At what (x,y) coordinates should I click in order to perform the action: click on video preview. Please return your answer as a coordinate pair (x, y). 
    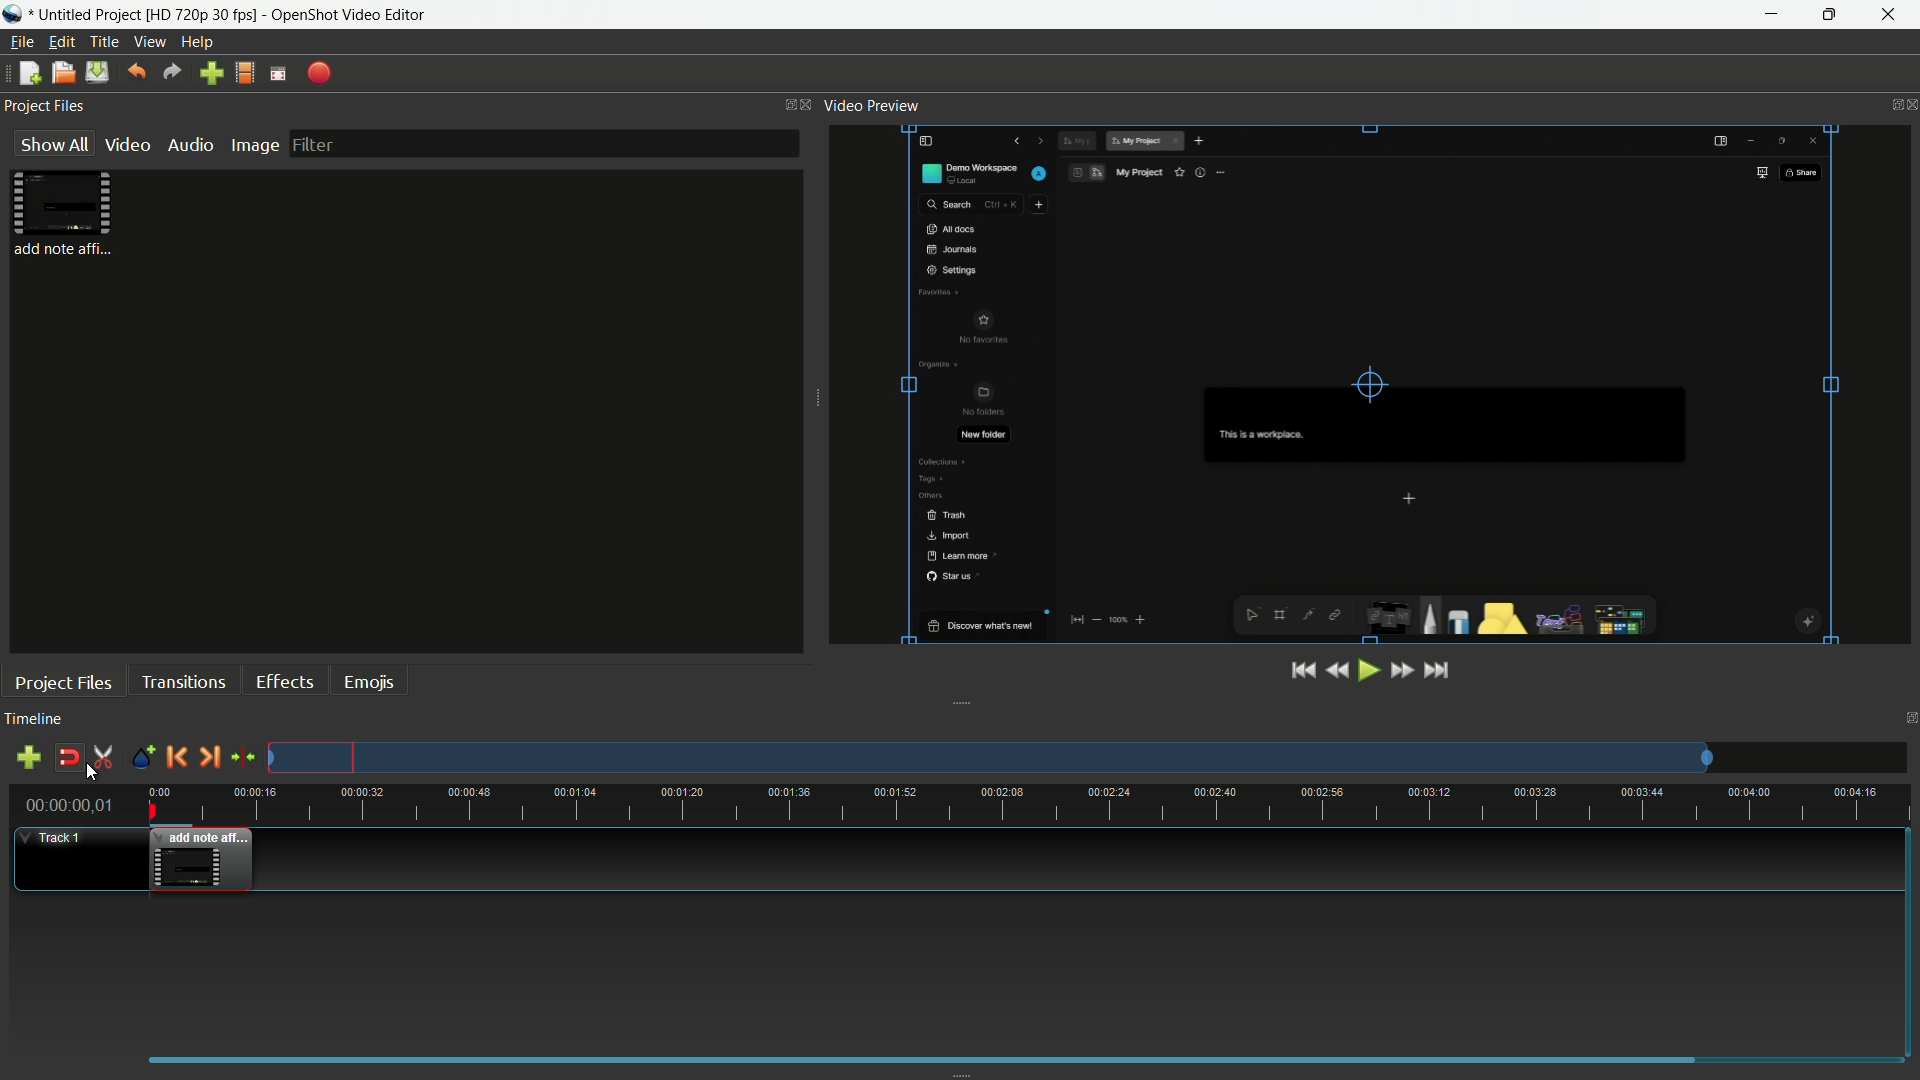
    Looking at the image, I should click on (1367, 385).